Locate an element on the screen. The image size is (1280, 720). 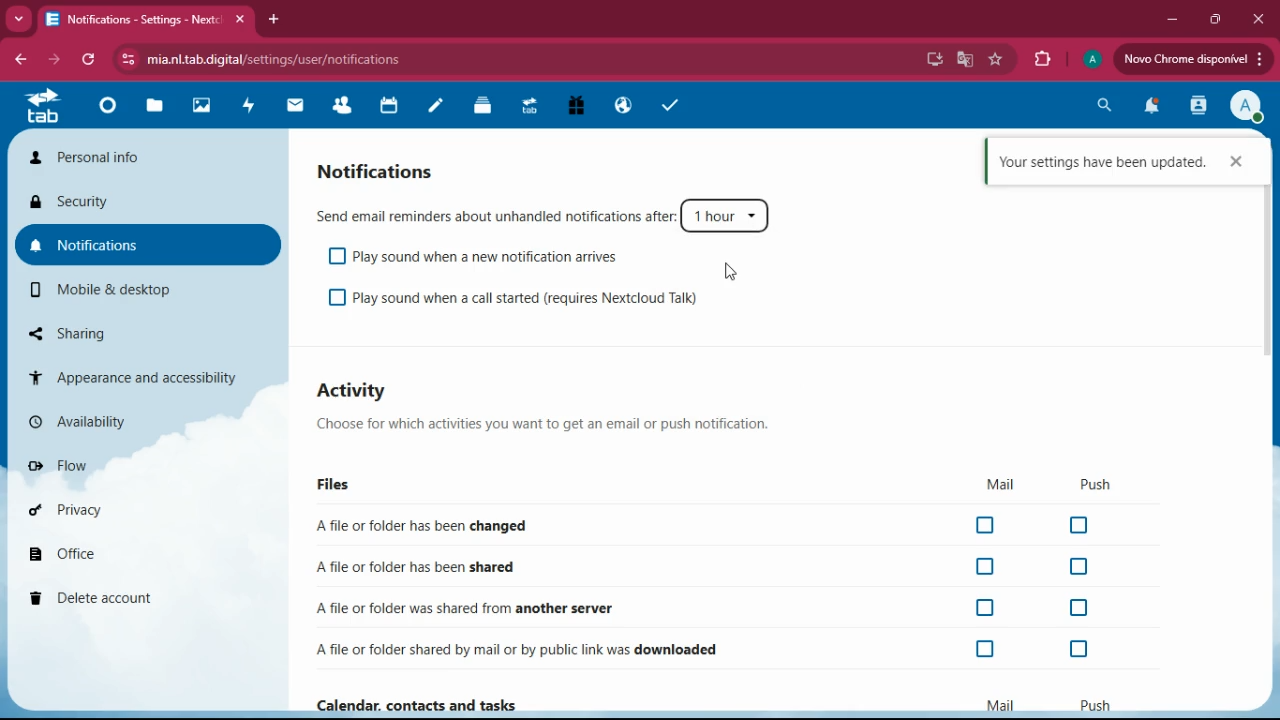
activity is located at coordinates (1195, 106).